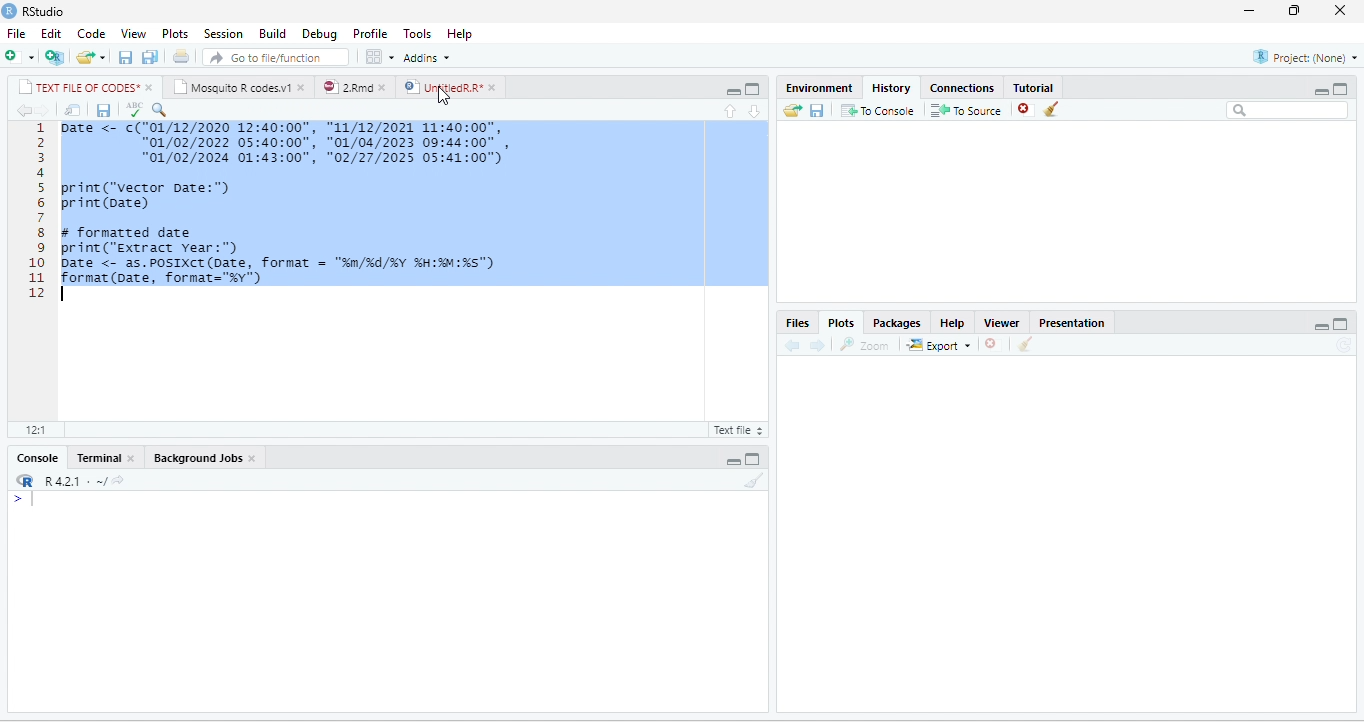  What do you see at coordinates (753, 89) in the screenshot?
I see `maximize` at bounding box center [753, 89].